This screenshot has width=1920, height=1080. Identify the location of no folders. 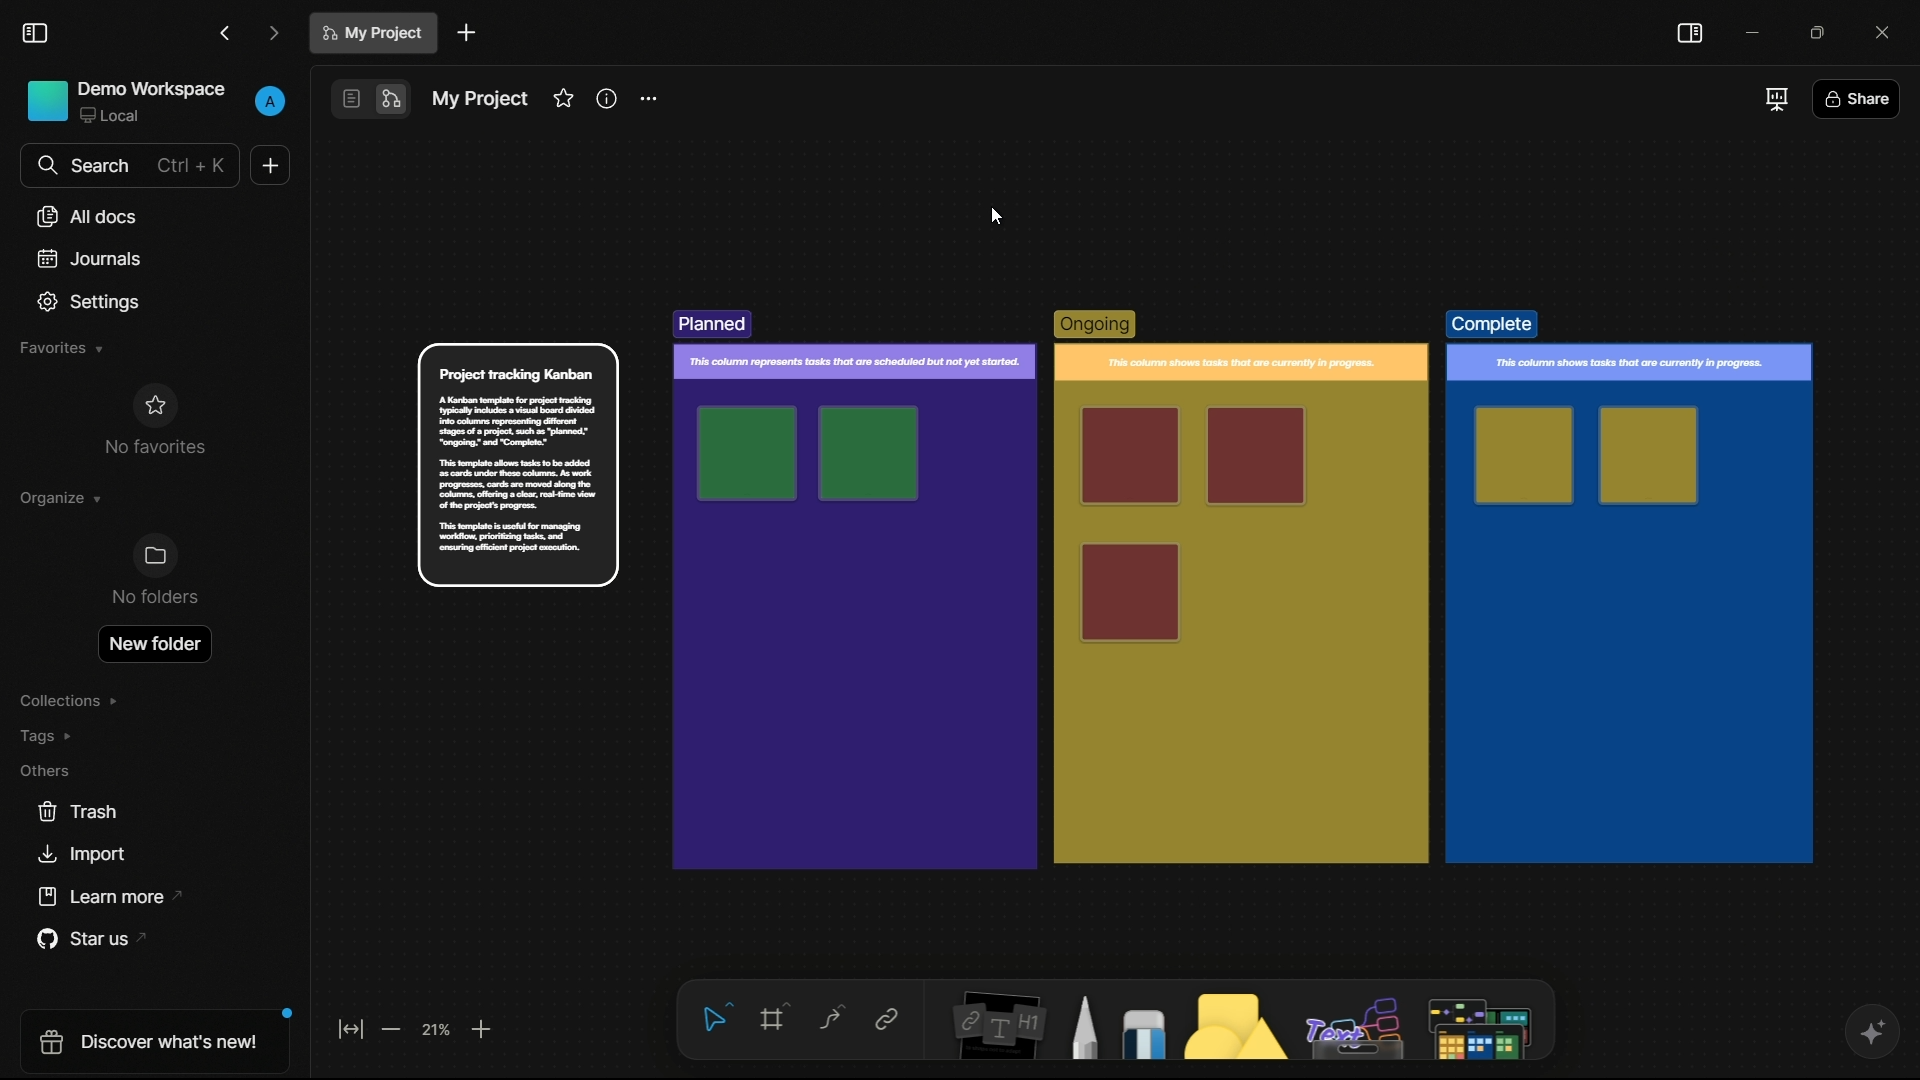
(153, 570).